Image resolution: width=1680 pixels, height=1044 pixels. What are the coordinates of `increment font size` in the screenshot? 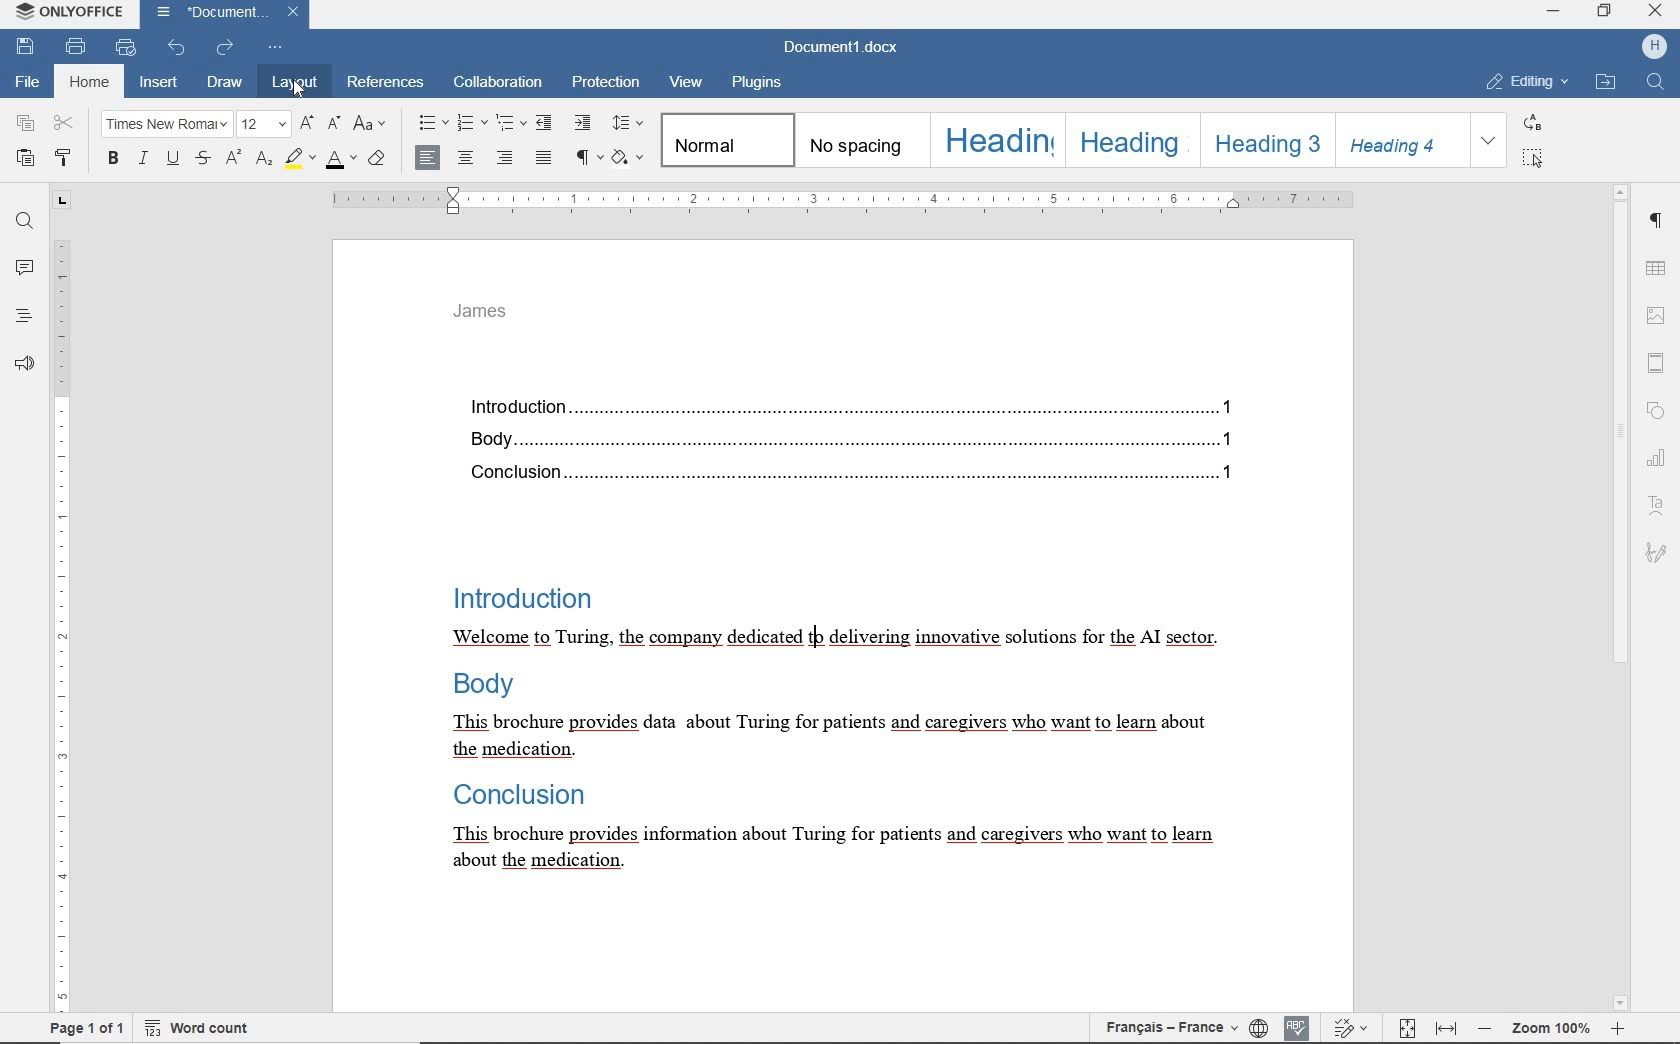 It's located at (308, 123).